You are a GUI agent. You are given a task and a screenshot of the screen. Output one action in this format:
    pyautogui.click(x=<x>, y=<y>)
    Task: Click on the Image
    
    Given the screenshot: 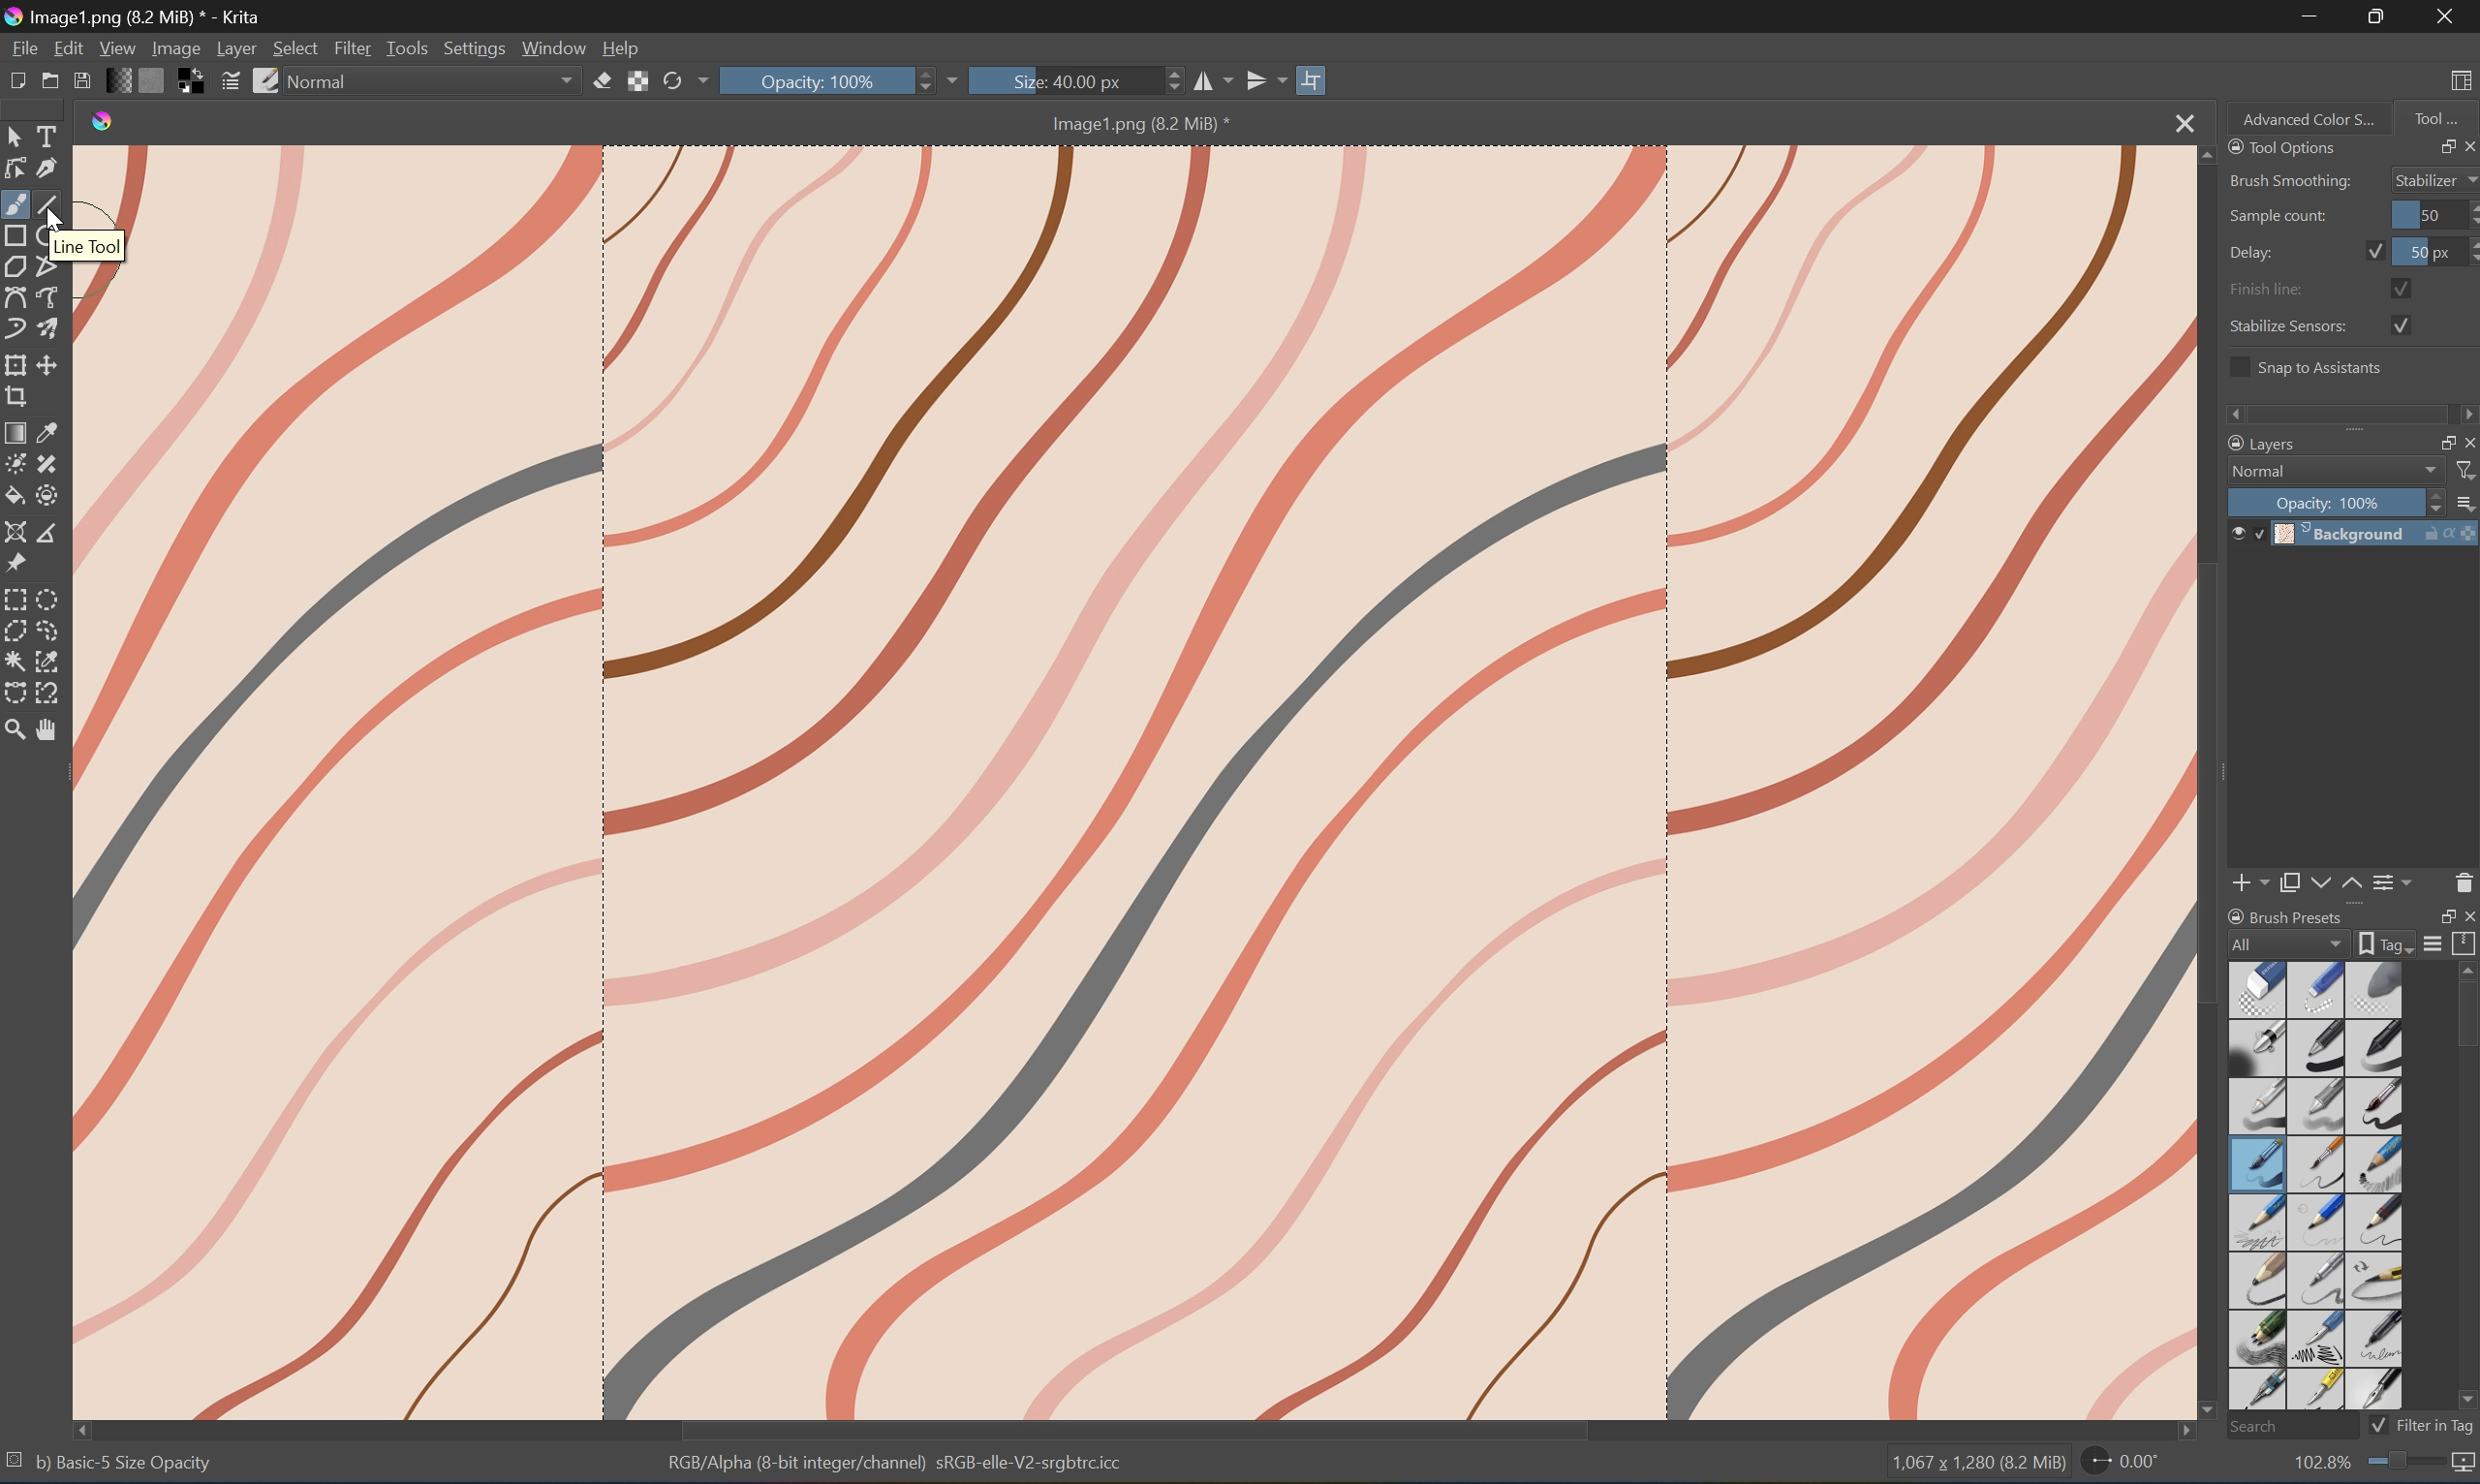 What is the action you would take?
    pyautogui.click(x=174, y=47)
    